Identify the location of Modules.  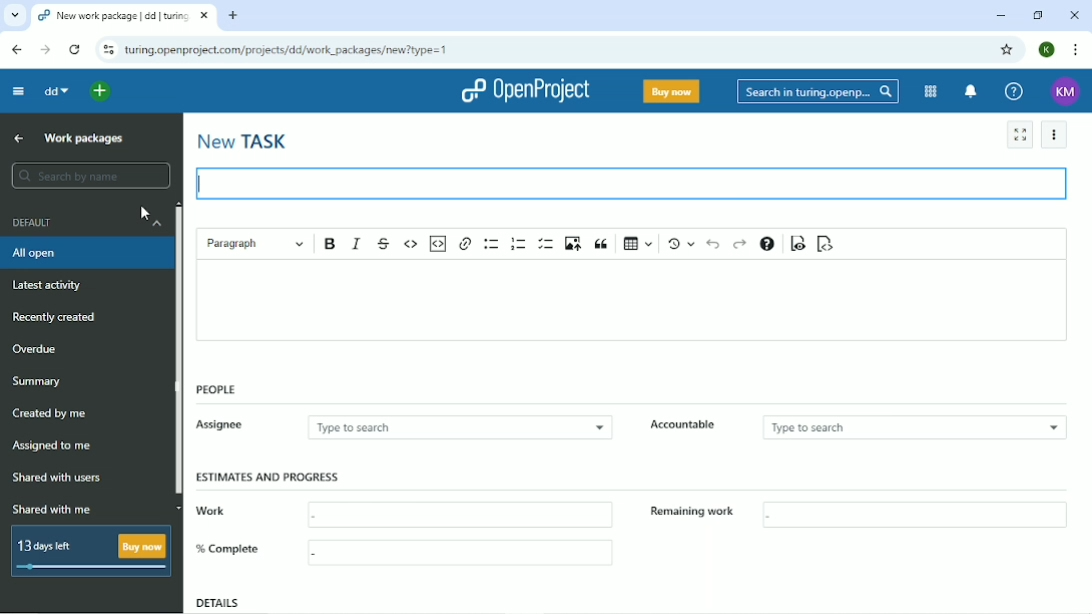
(929, 91).